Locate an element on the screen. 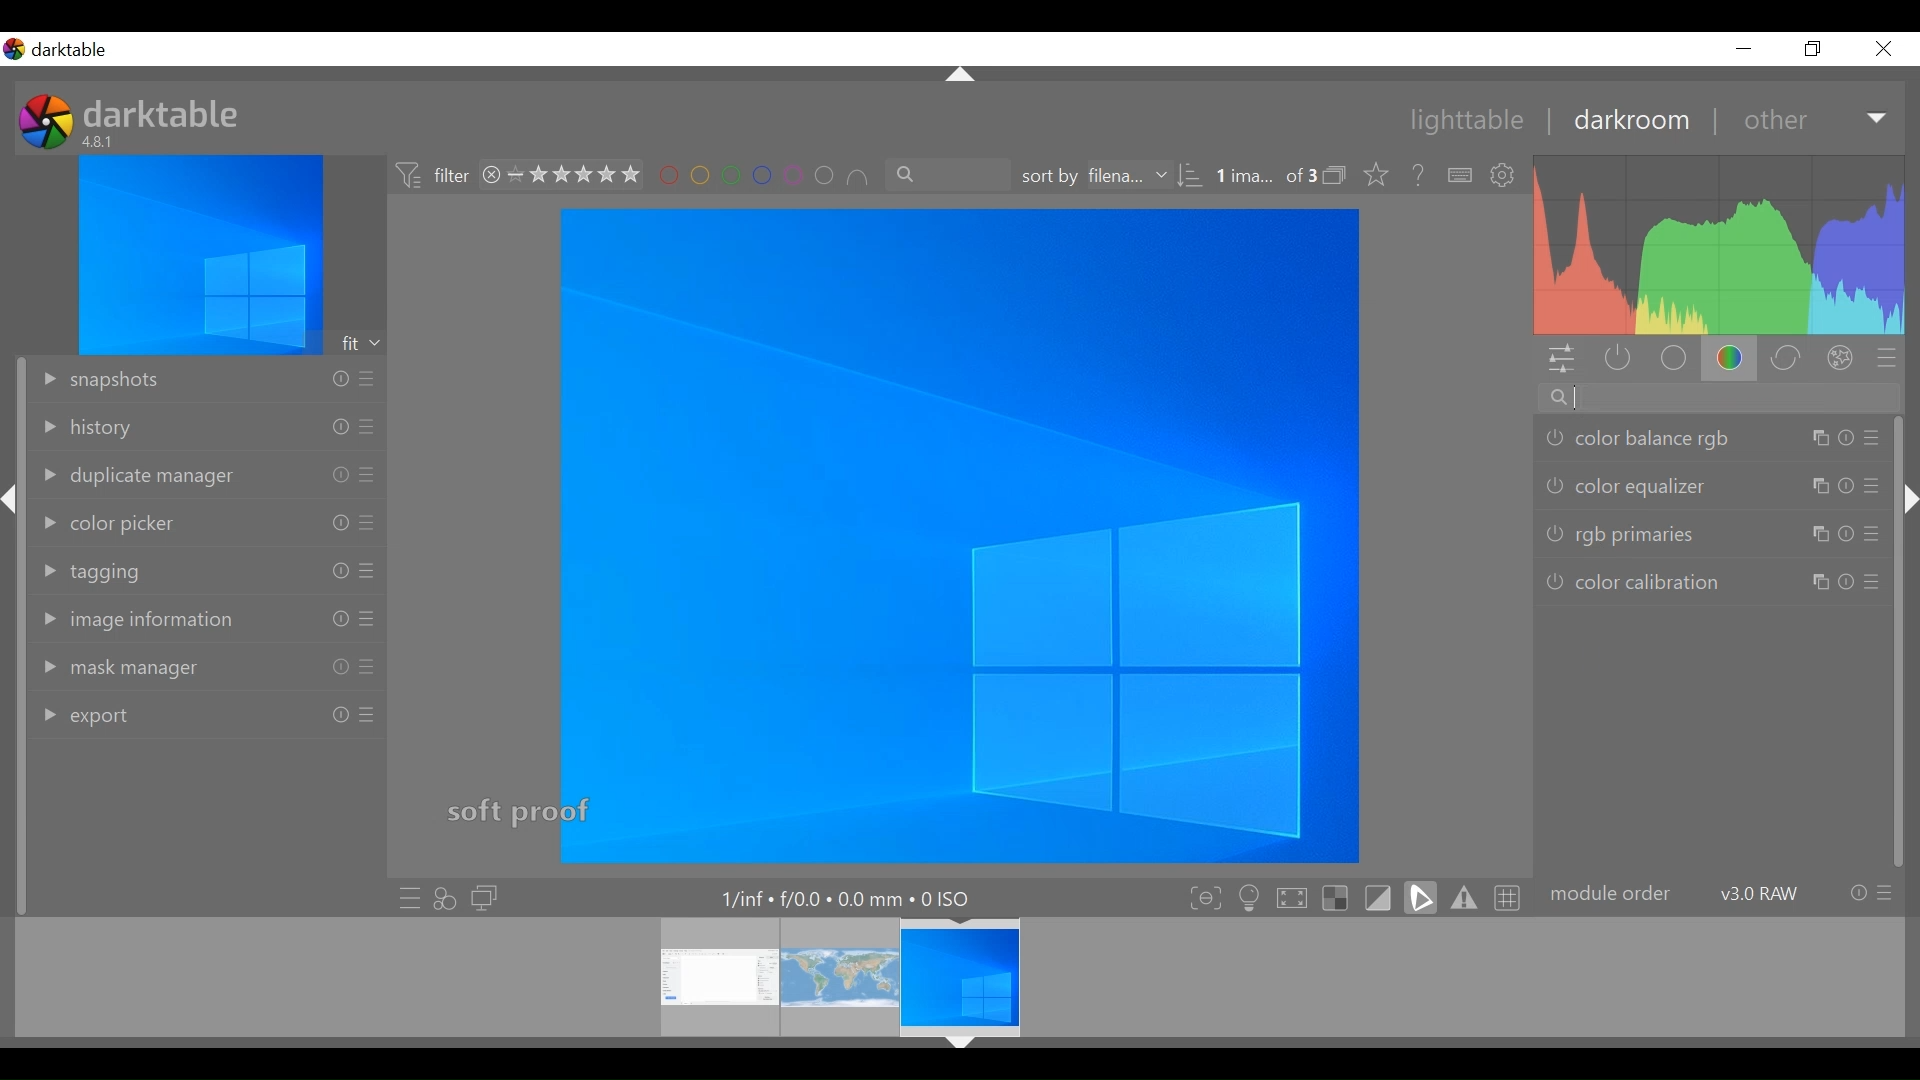 This screenshot has width=1920, height=1080. darkroom is located at coordinates (1623, 123).